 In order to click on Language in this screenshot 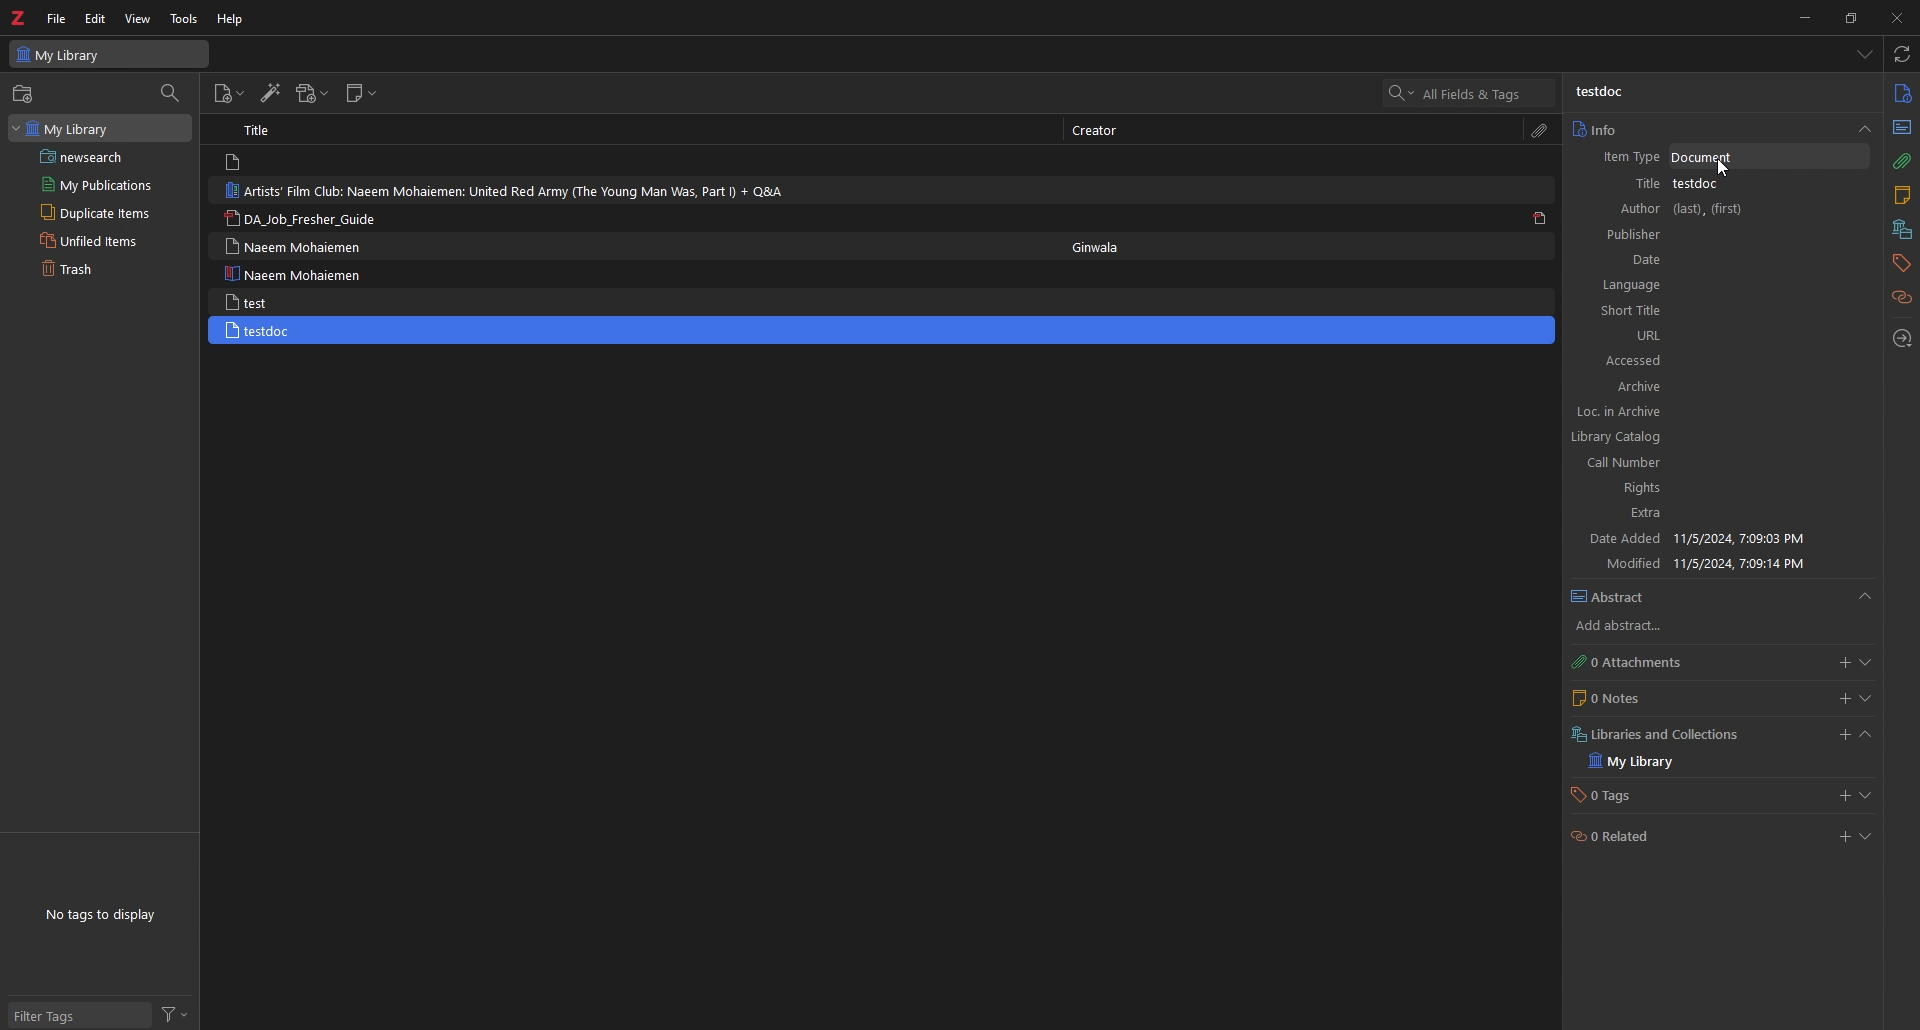, I will do `click(1717, 286)`.